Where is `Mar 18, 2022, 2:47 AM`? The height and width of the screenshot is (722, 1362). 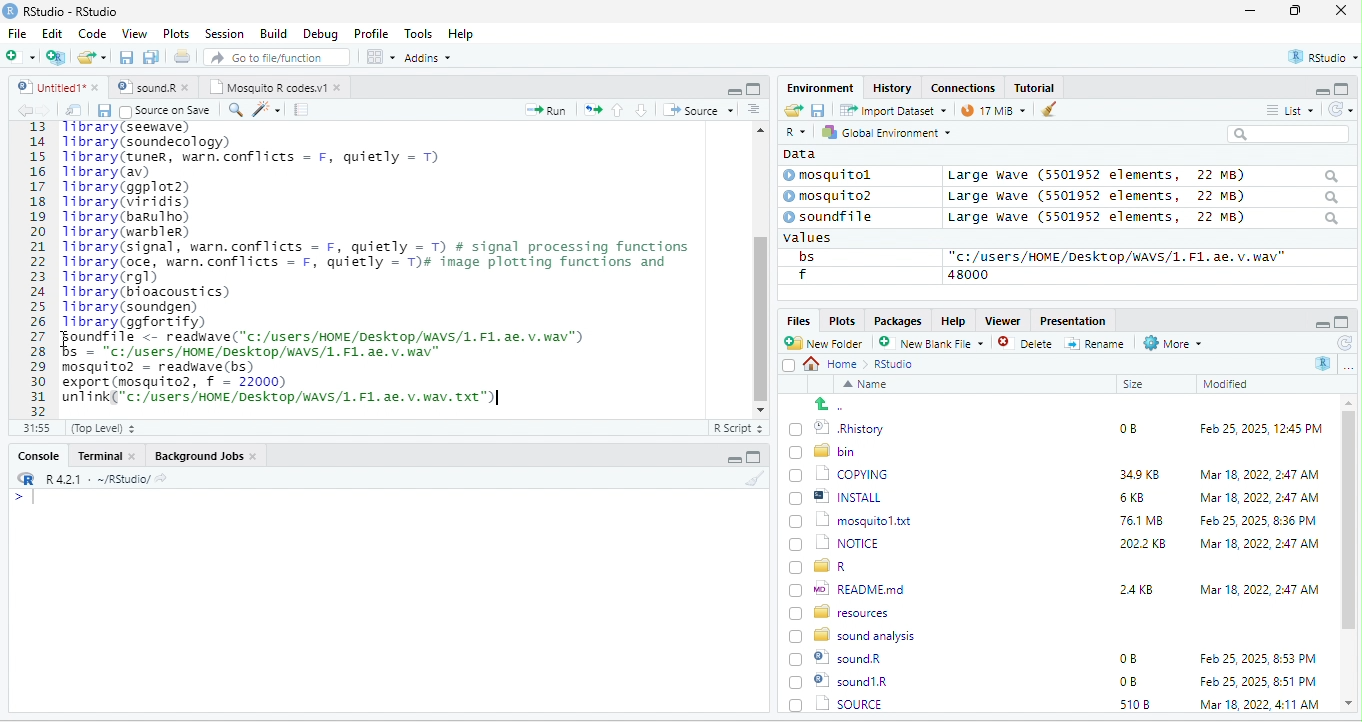 Mar 18, 2022, 2:47 AM is located at coordinates (1259, 588).